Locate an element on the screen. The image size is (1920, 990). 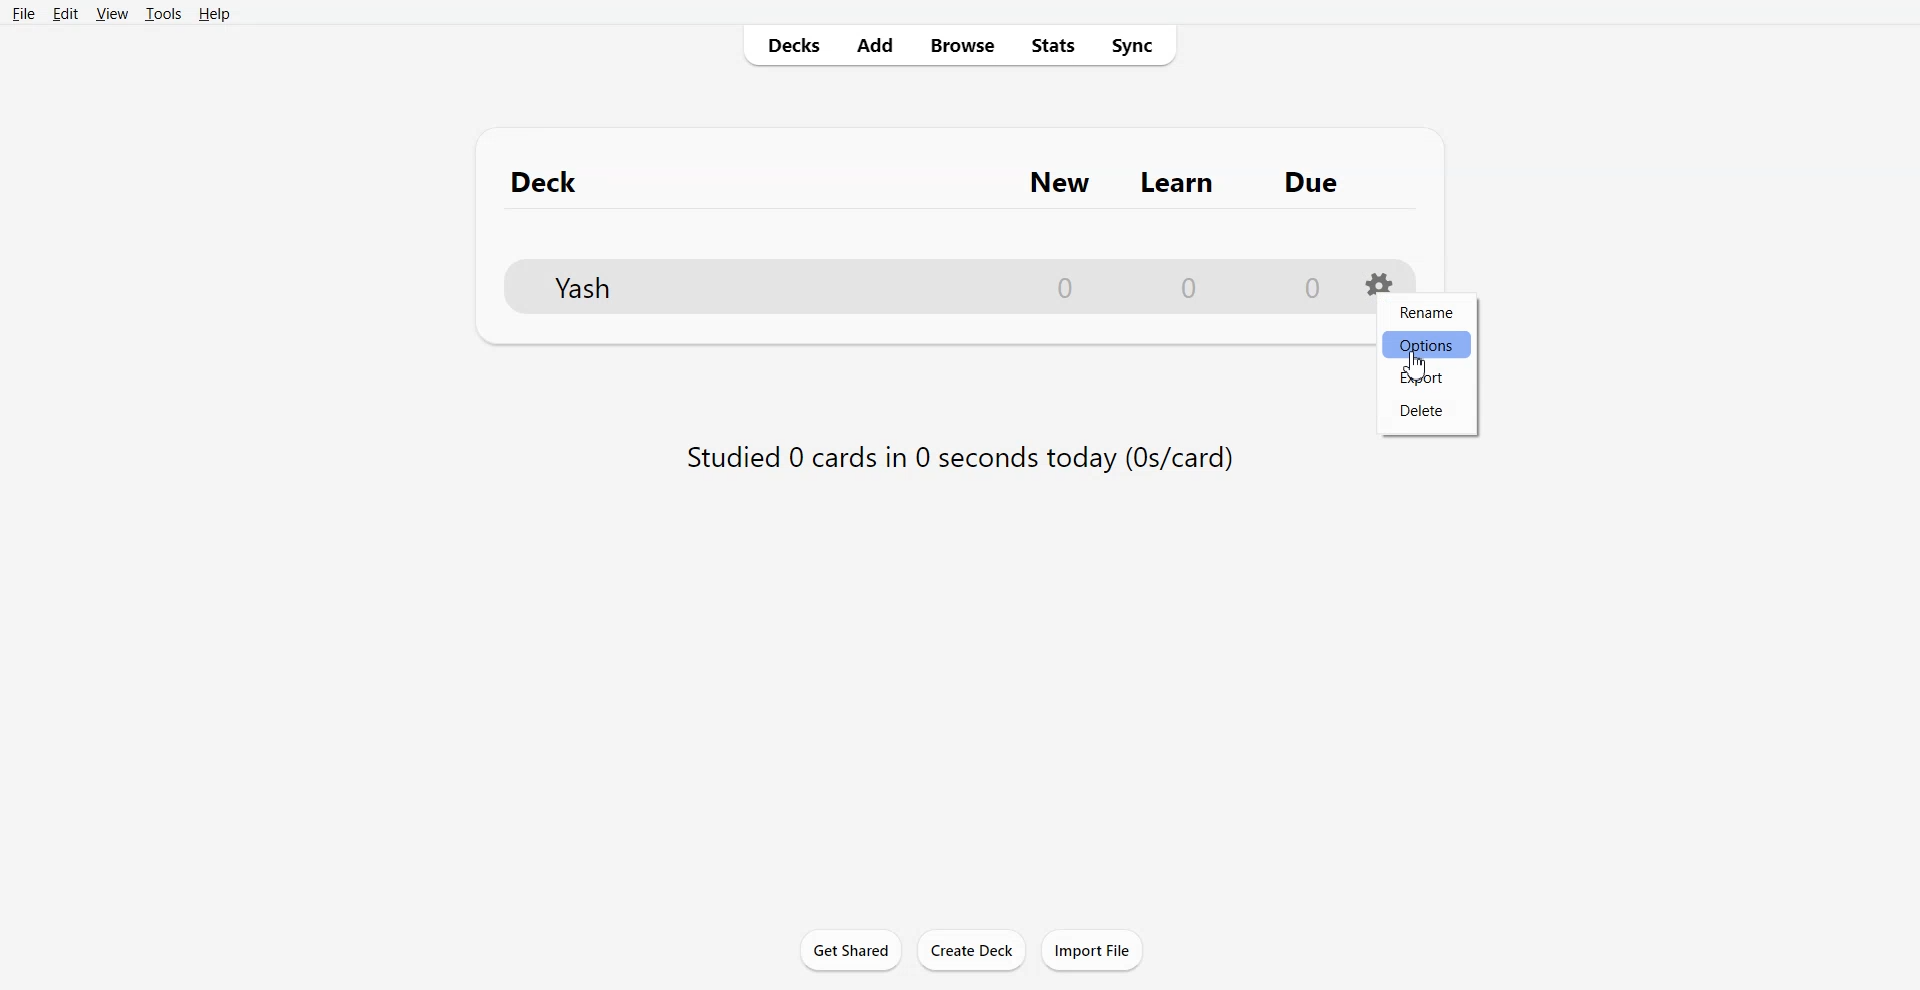
File is located at coordinates (917, 285).